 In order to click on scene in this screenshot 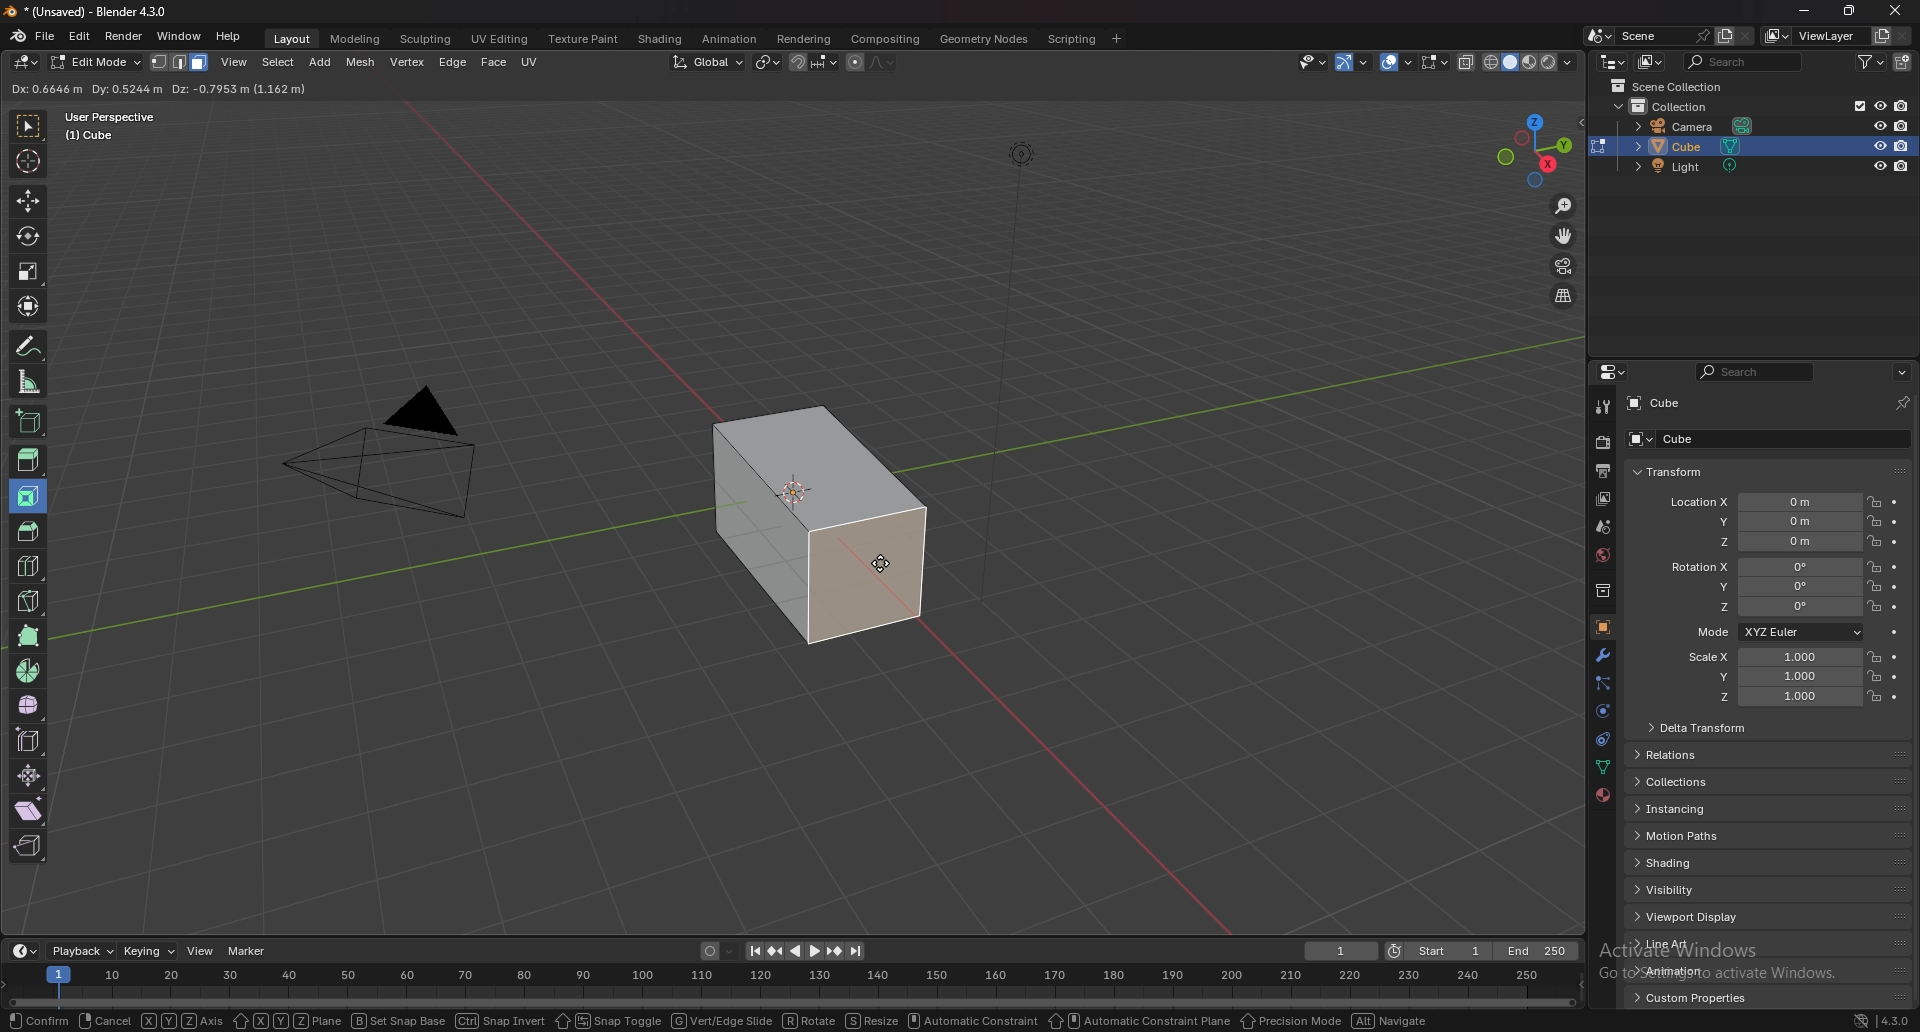, I will do `click(1602, 526)`.